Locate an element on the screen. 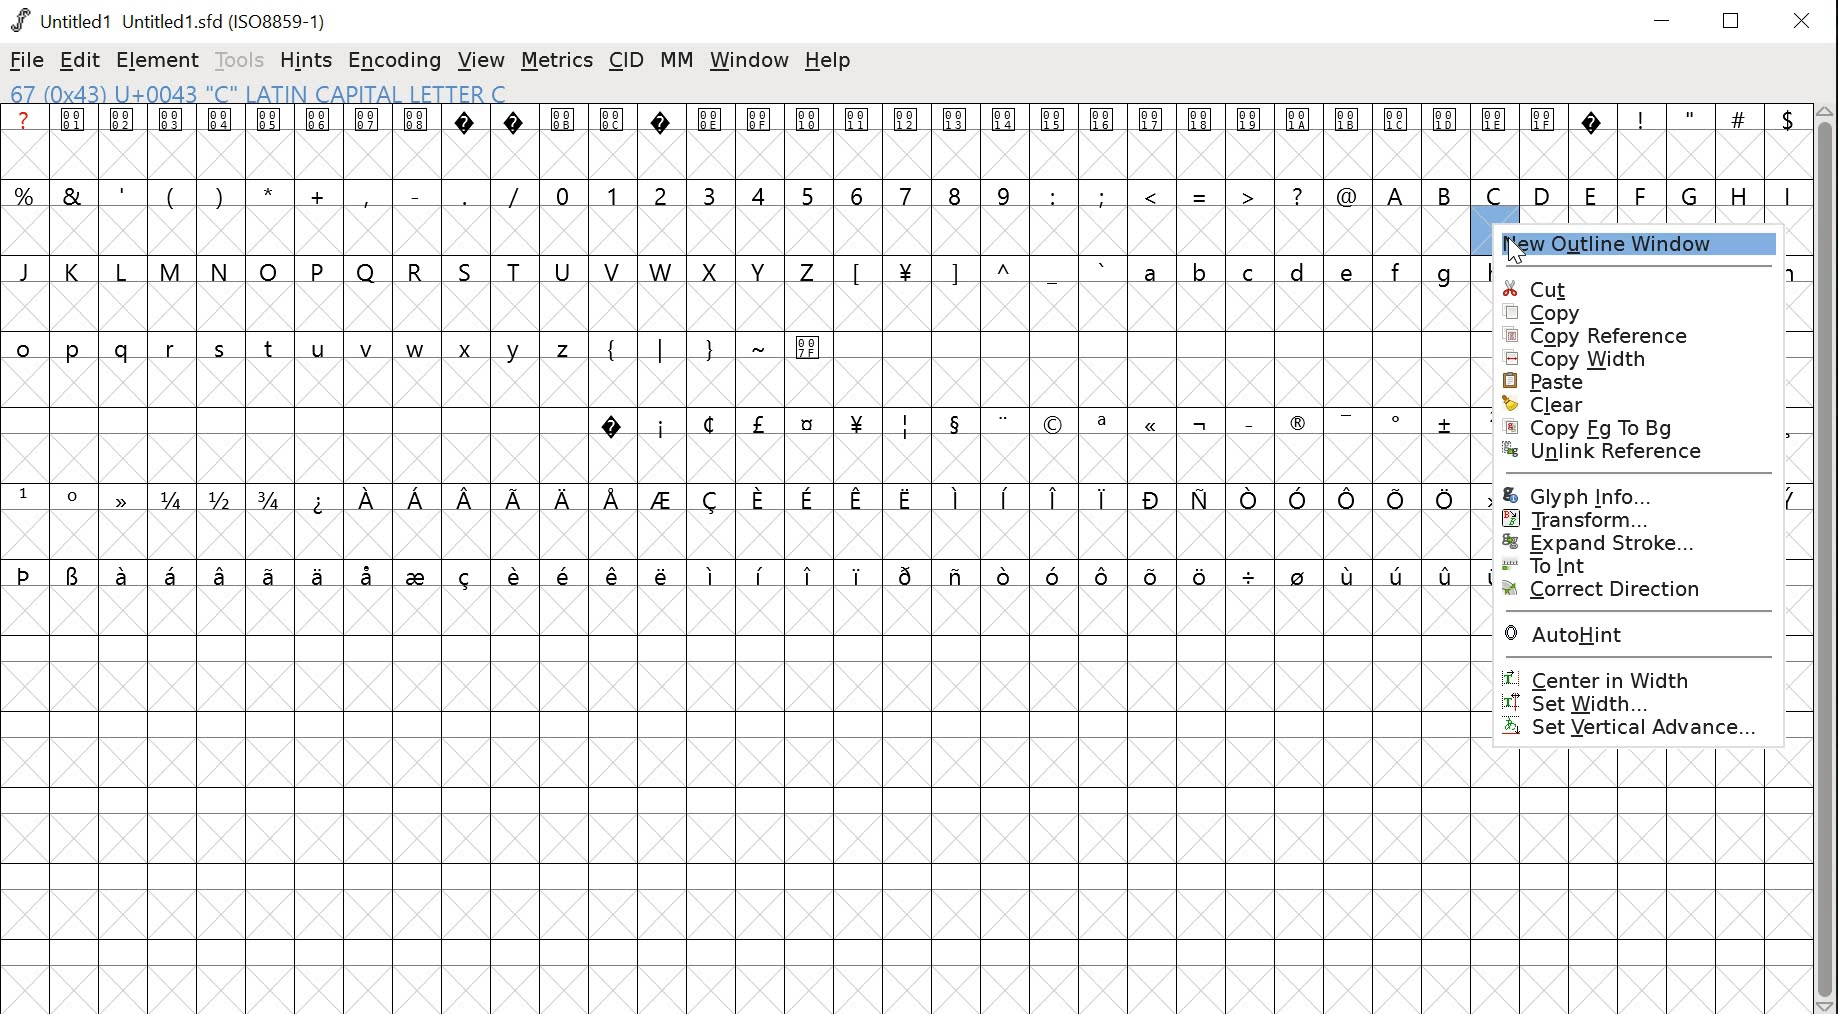 The image size is (1838, 1014). close is located at coordinates (1804, 20).